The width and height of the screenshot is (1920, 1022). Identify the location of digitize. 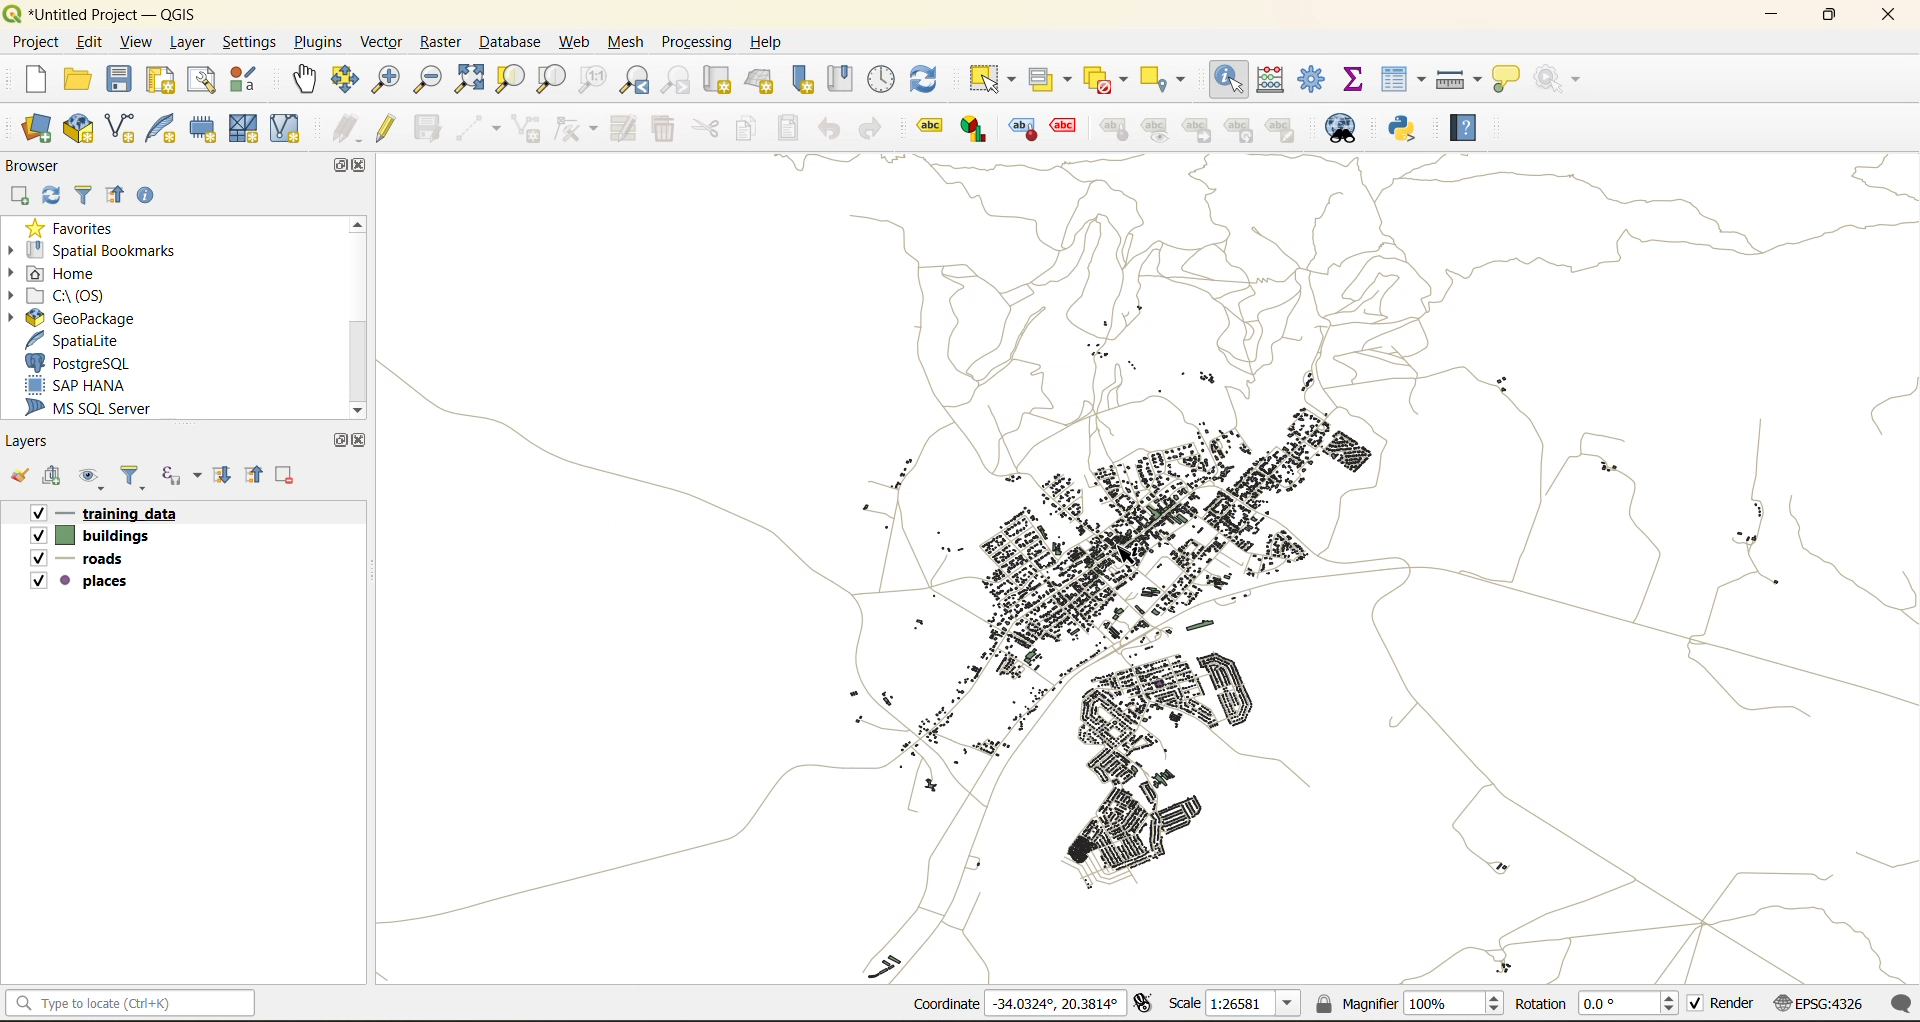
(480, 129).